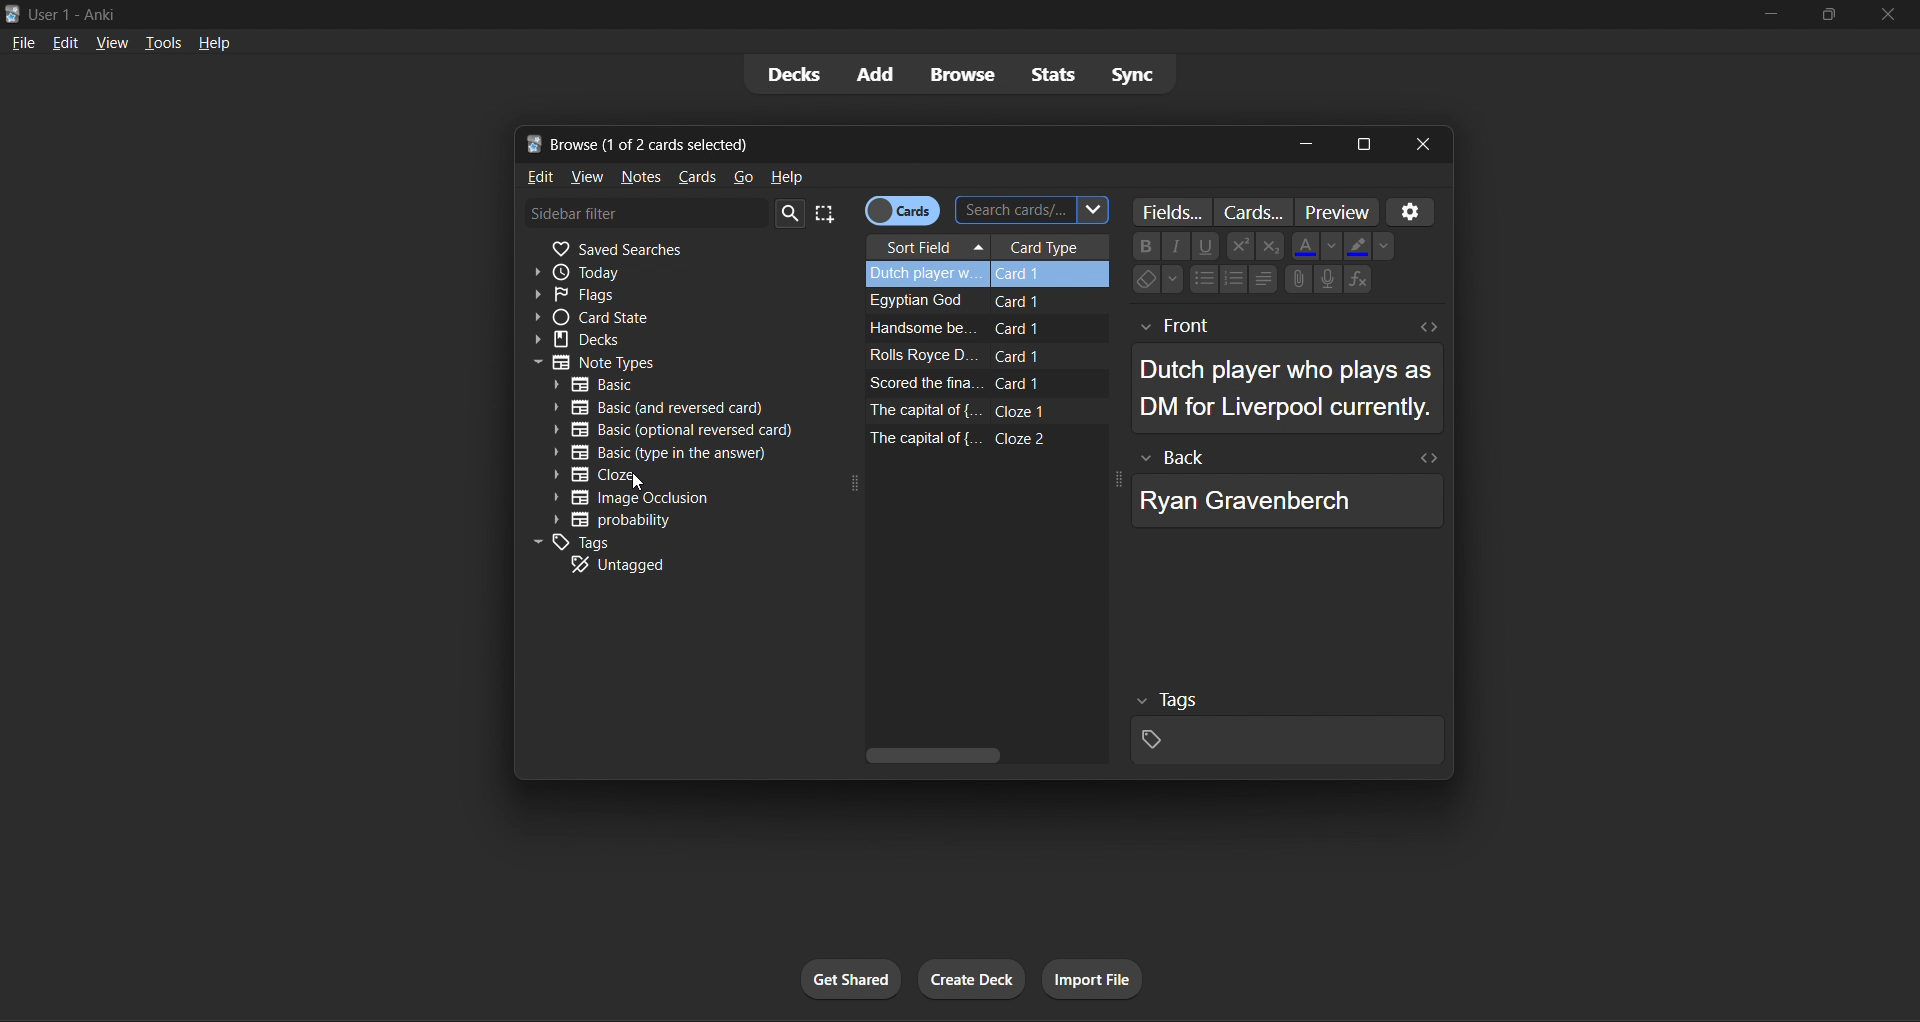 The image size is (1920, 1022). What do you see at coordinates (790, 74) in the screenshot?
I see `decks` at bounding box center [790, 74].